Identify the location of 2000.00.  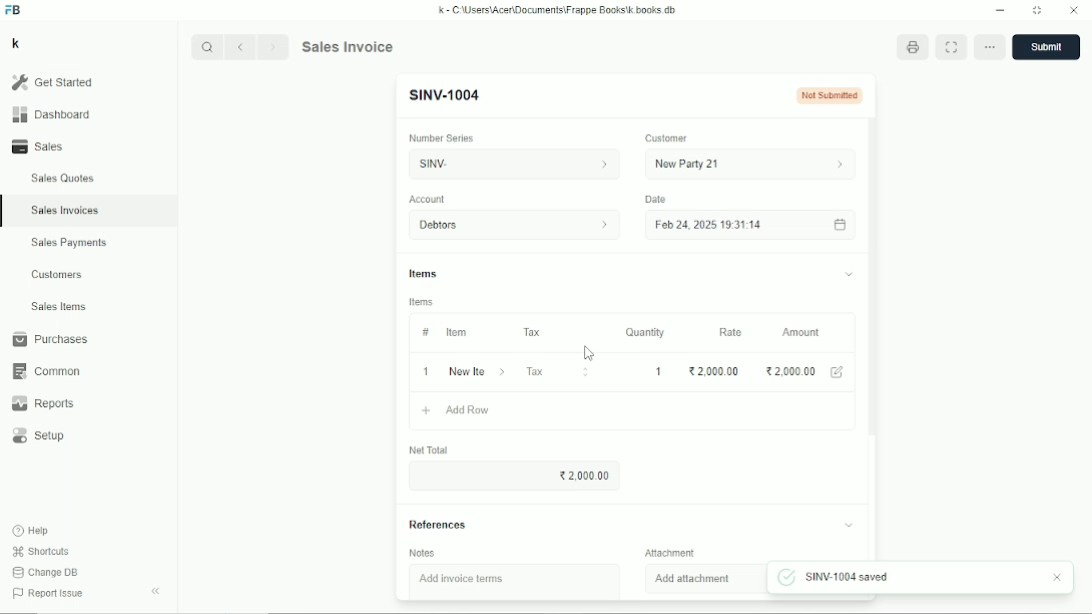
(713, 371).